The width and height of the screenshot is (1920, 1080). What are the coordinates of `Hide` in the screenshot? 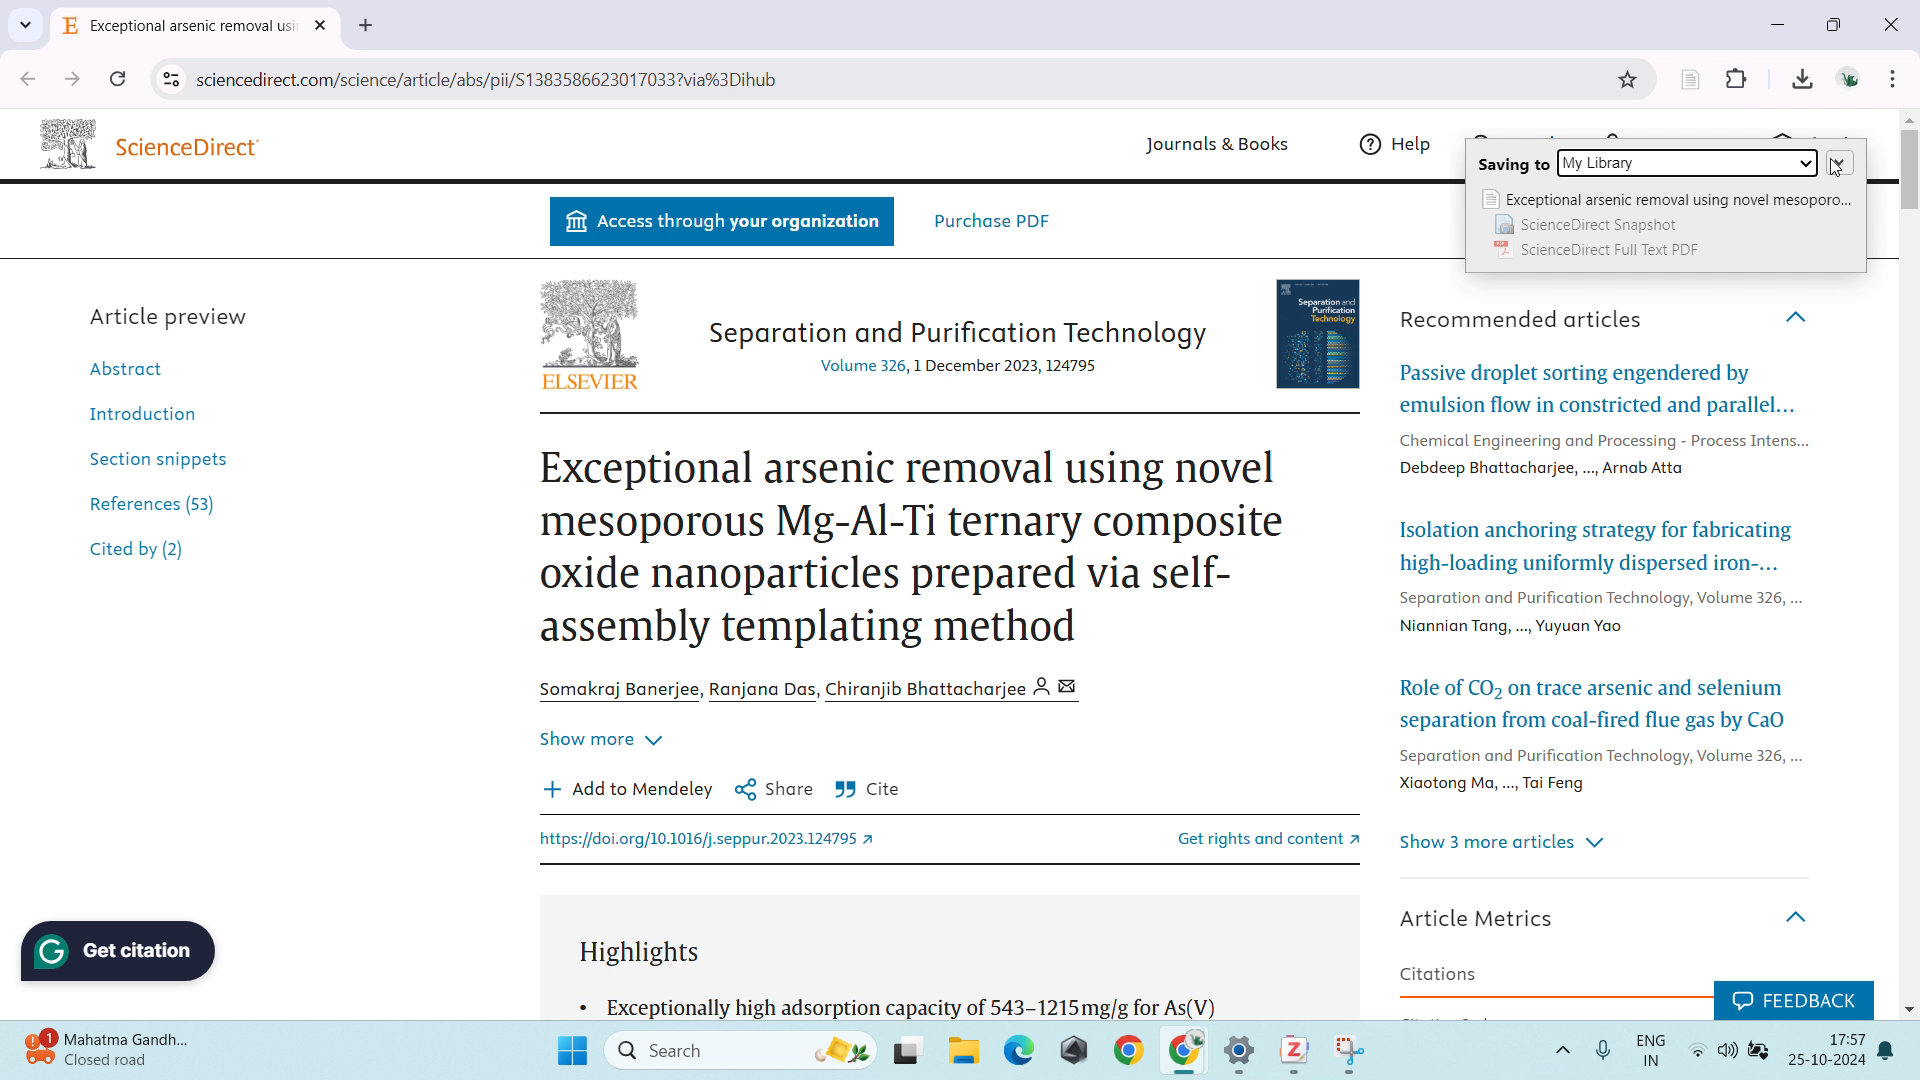 It's located at (1802, 910).